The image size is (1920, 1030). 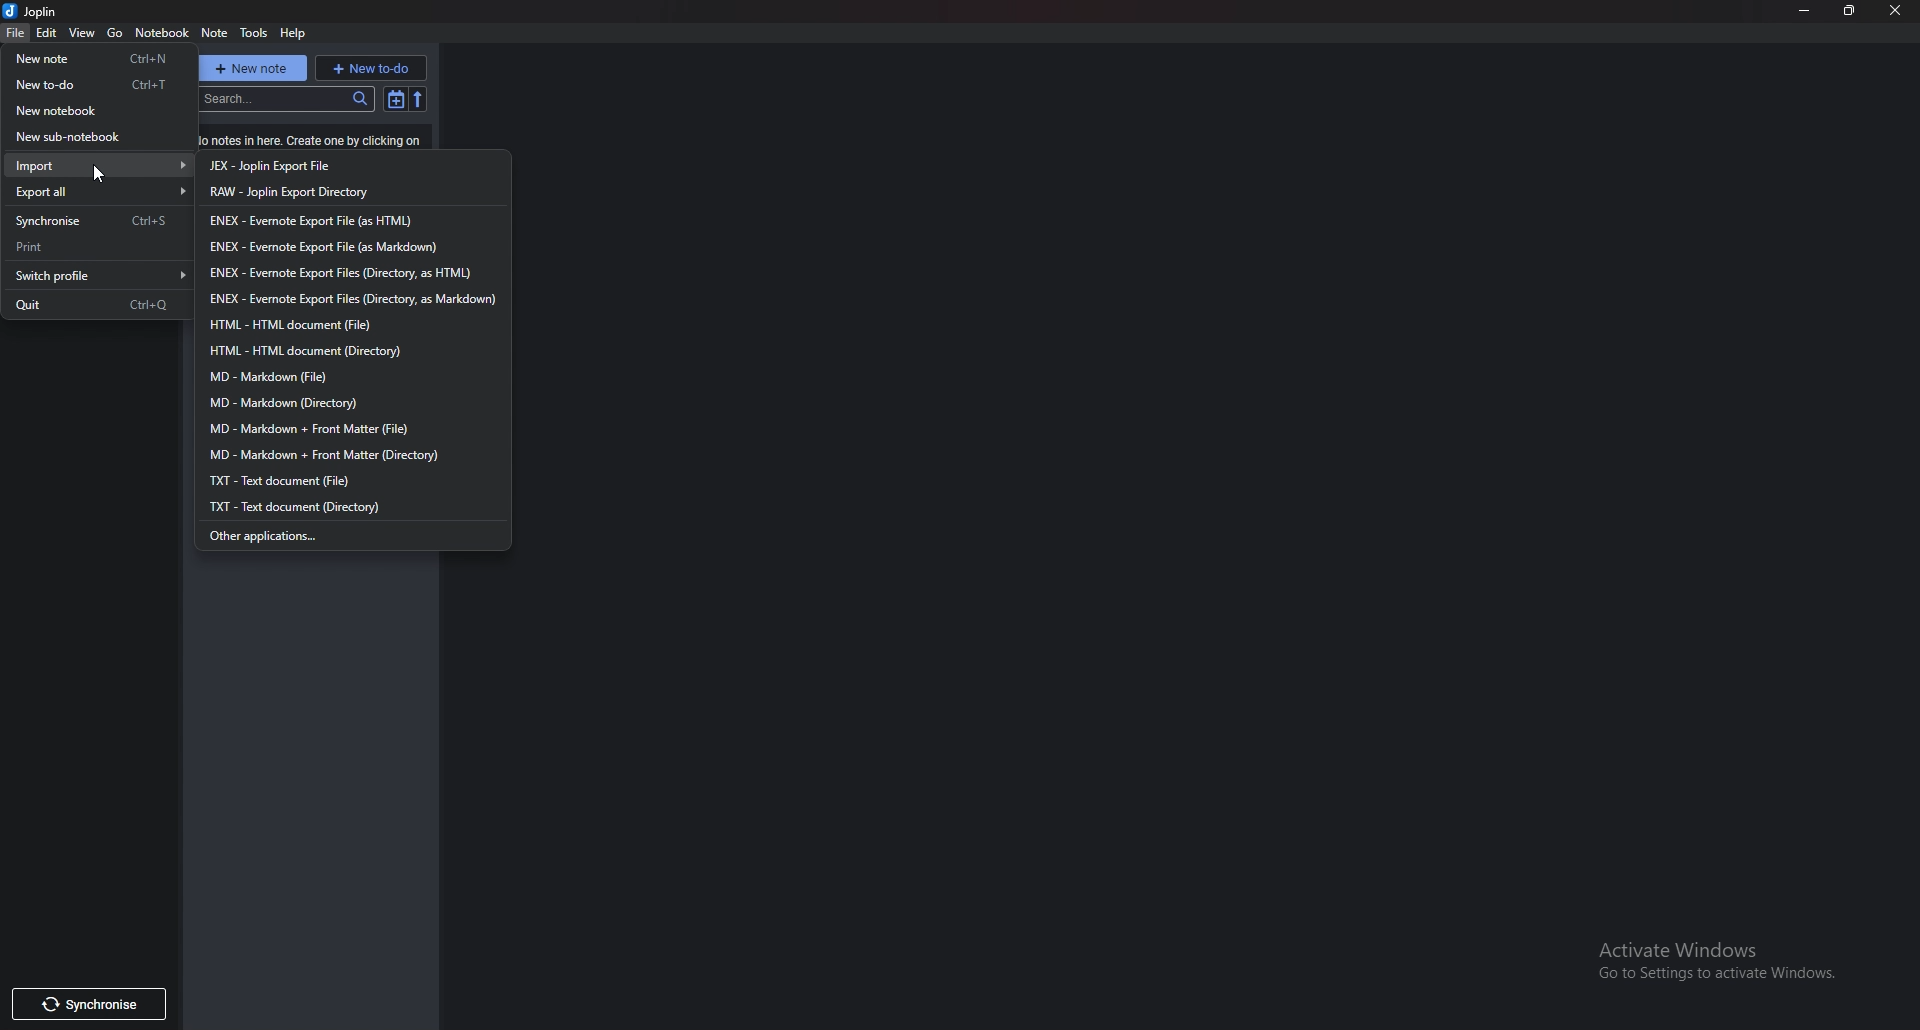 I want to click on cursor, so click(x=1901, y=13).